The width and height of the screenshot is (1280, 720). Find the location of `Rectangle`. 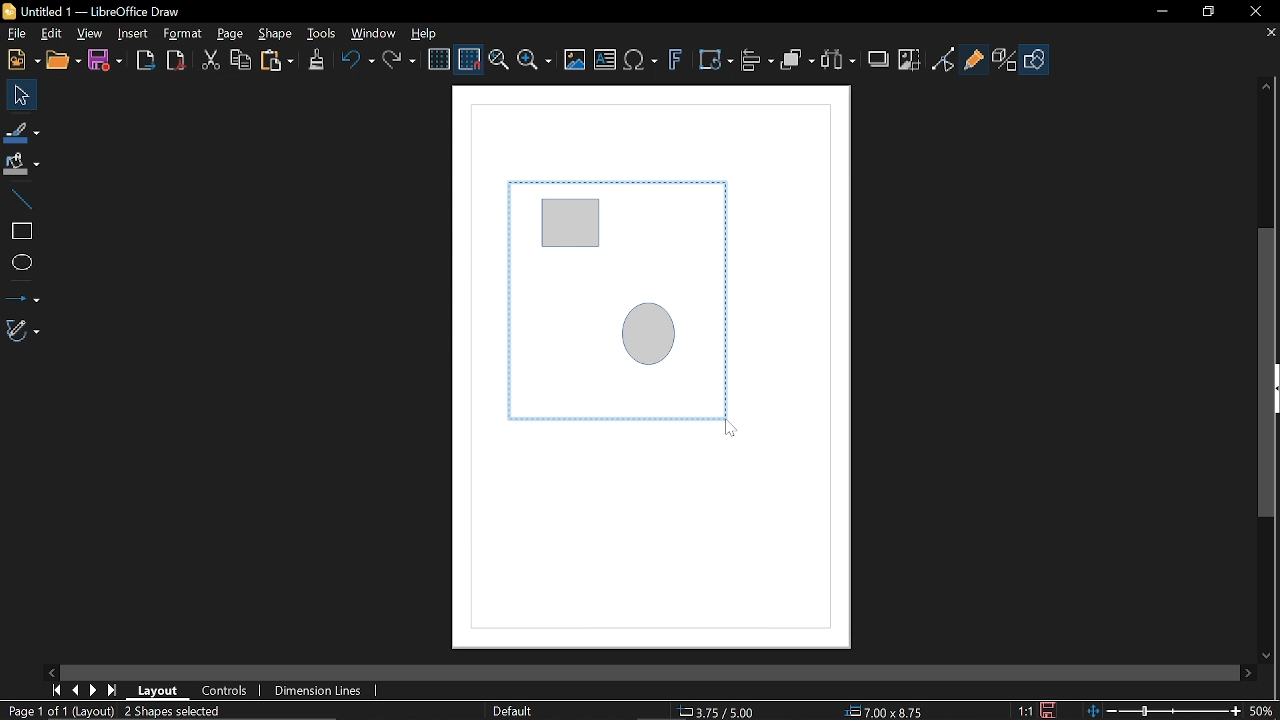

Rectangle is located at coordinates (19, 229).